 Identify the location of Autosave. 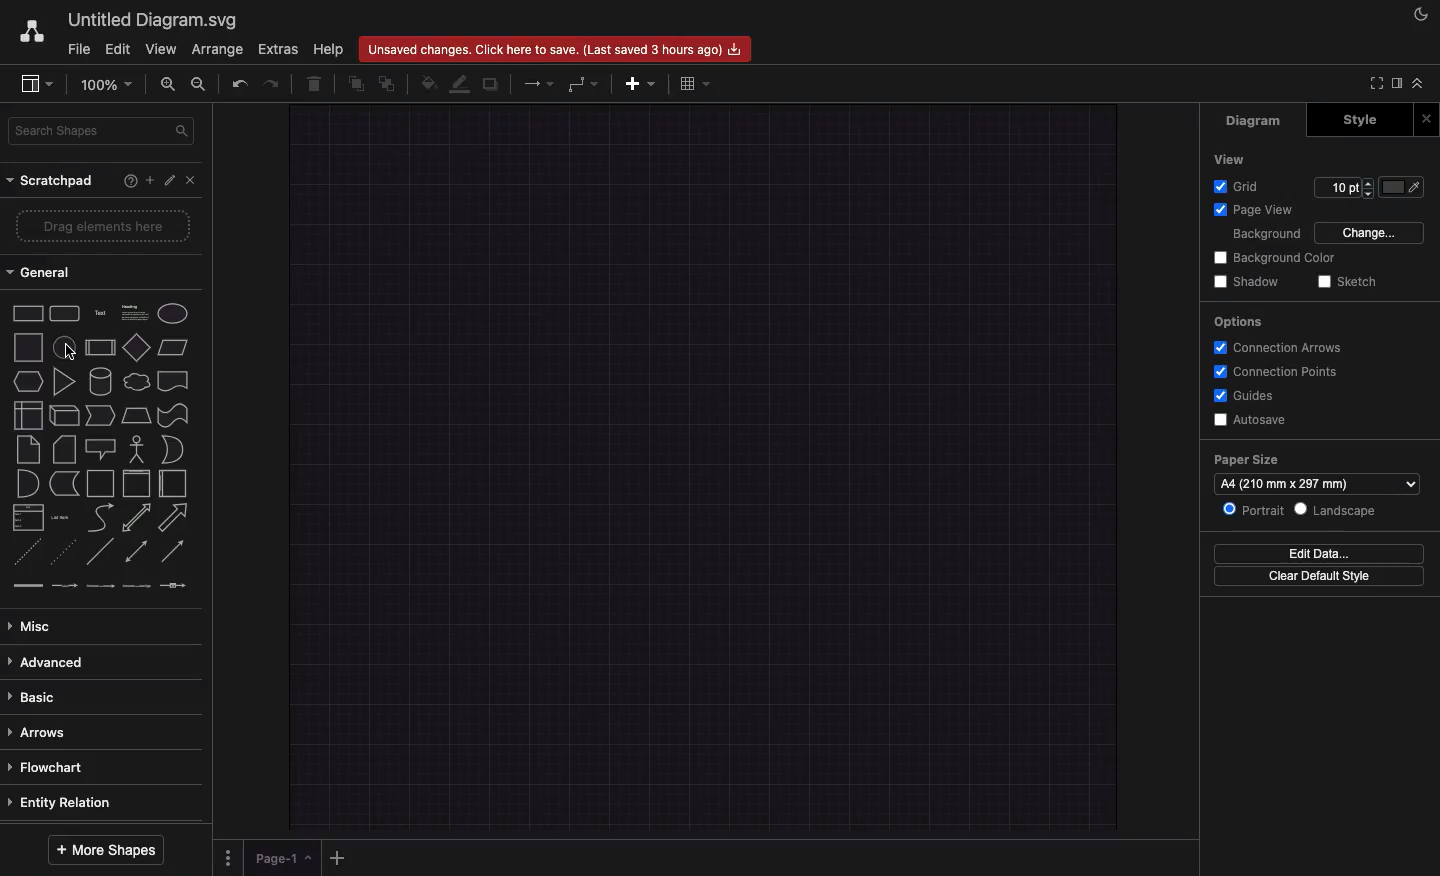
(1253, 419).